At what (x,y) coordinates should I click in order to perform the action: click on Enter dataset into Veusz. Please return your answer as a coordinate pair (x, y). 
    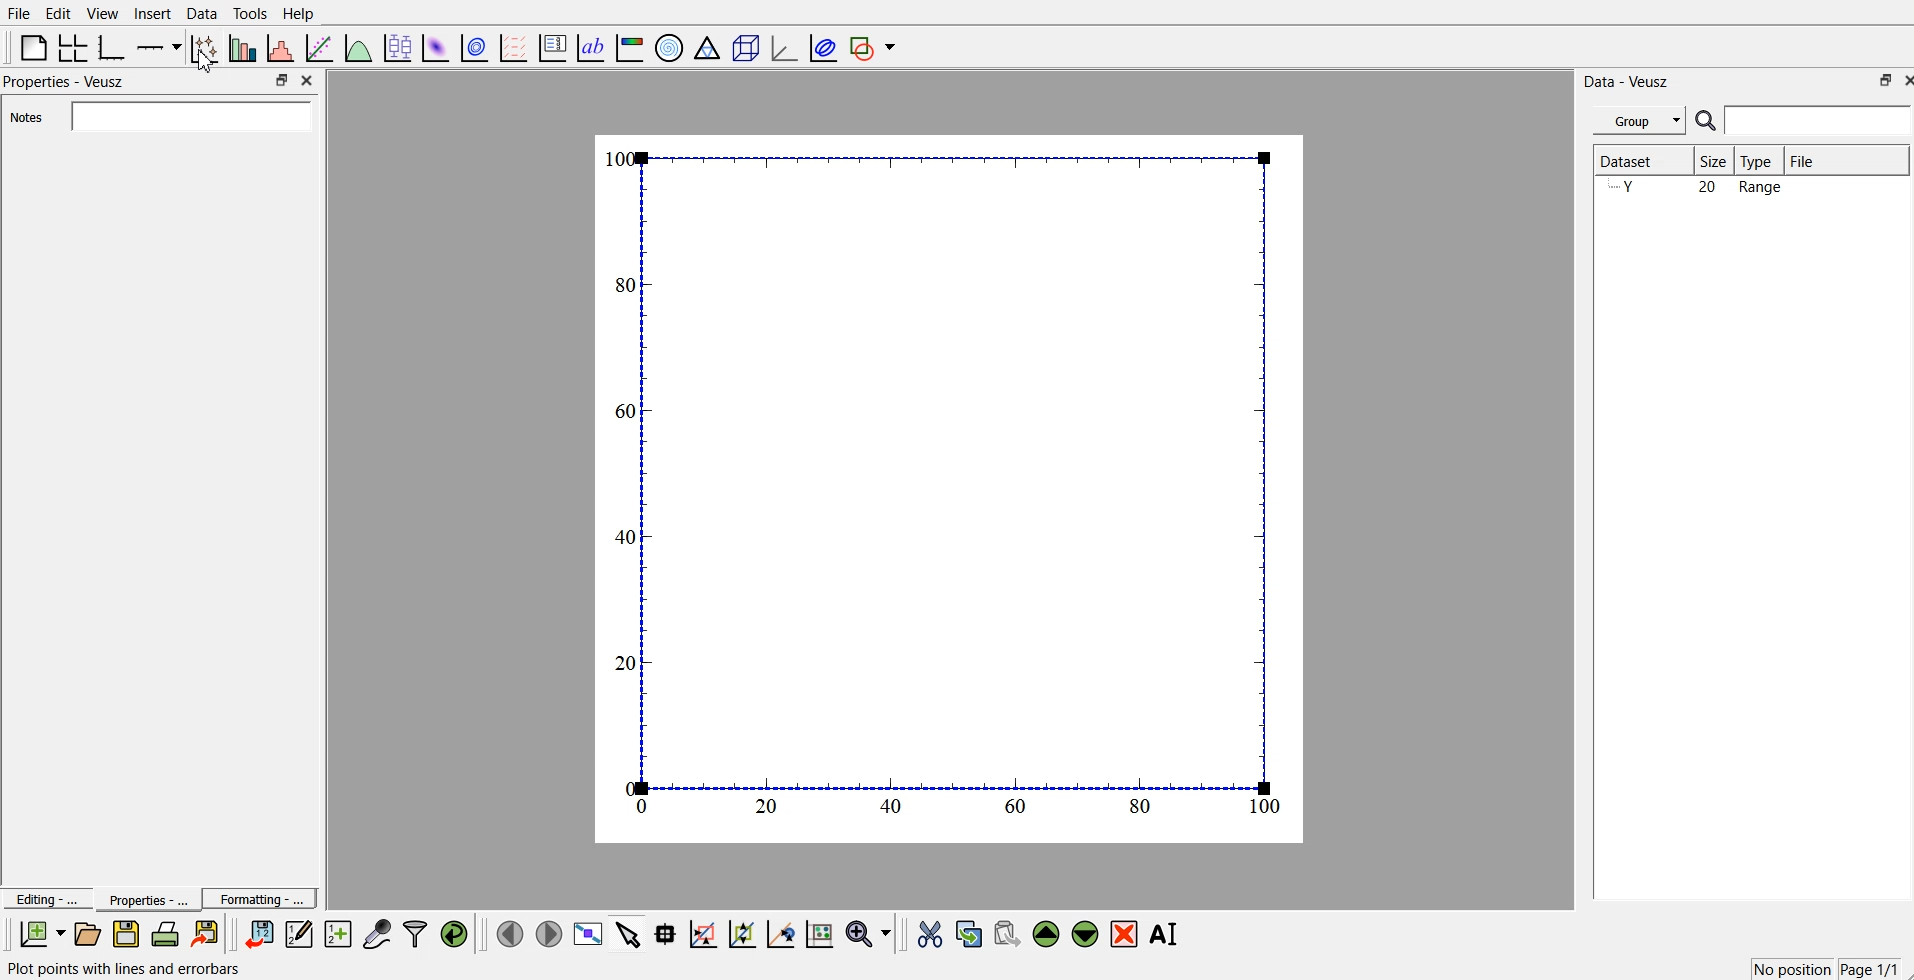
    Looking at the image, I should click on (257, 934).